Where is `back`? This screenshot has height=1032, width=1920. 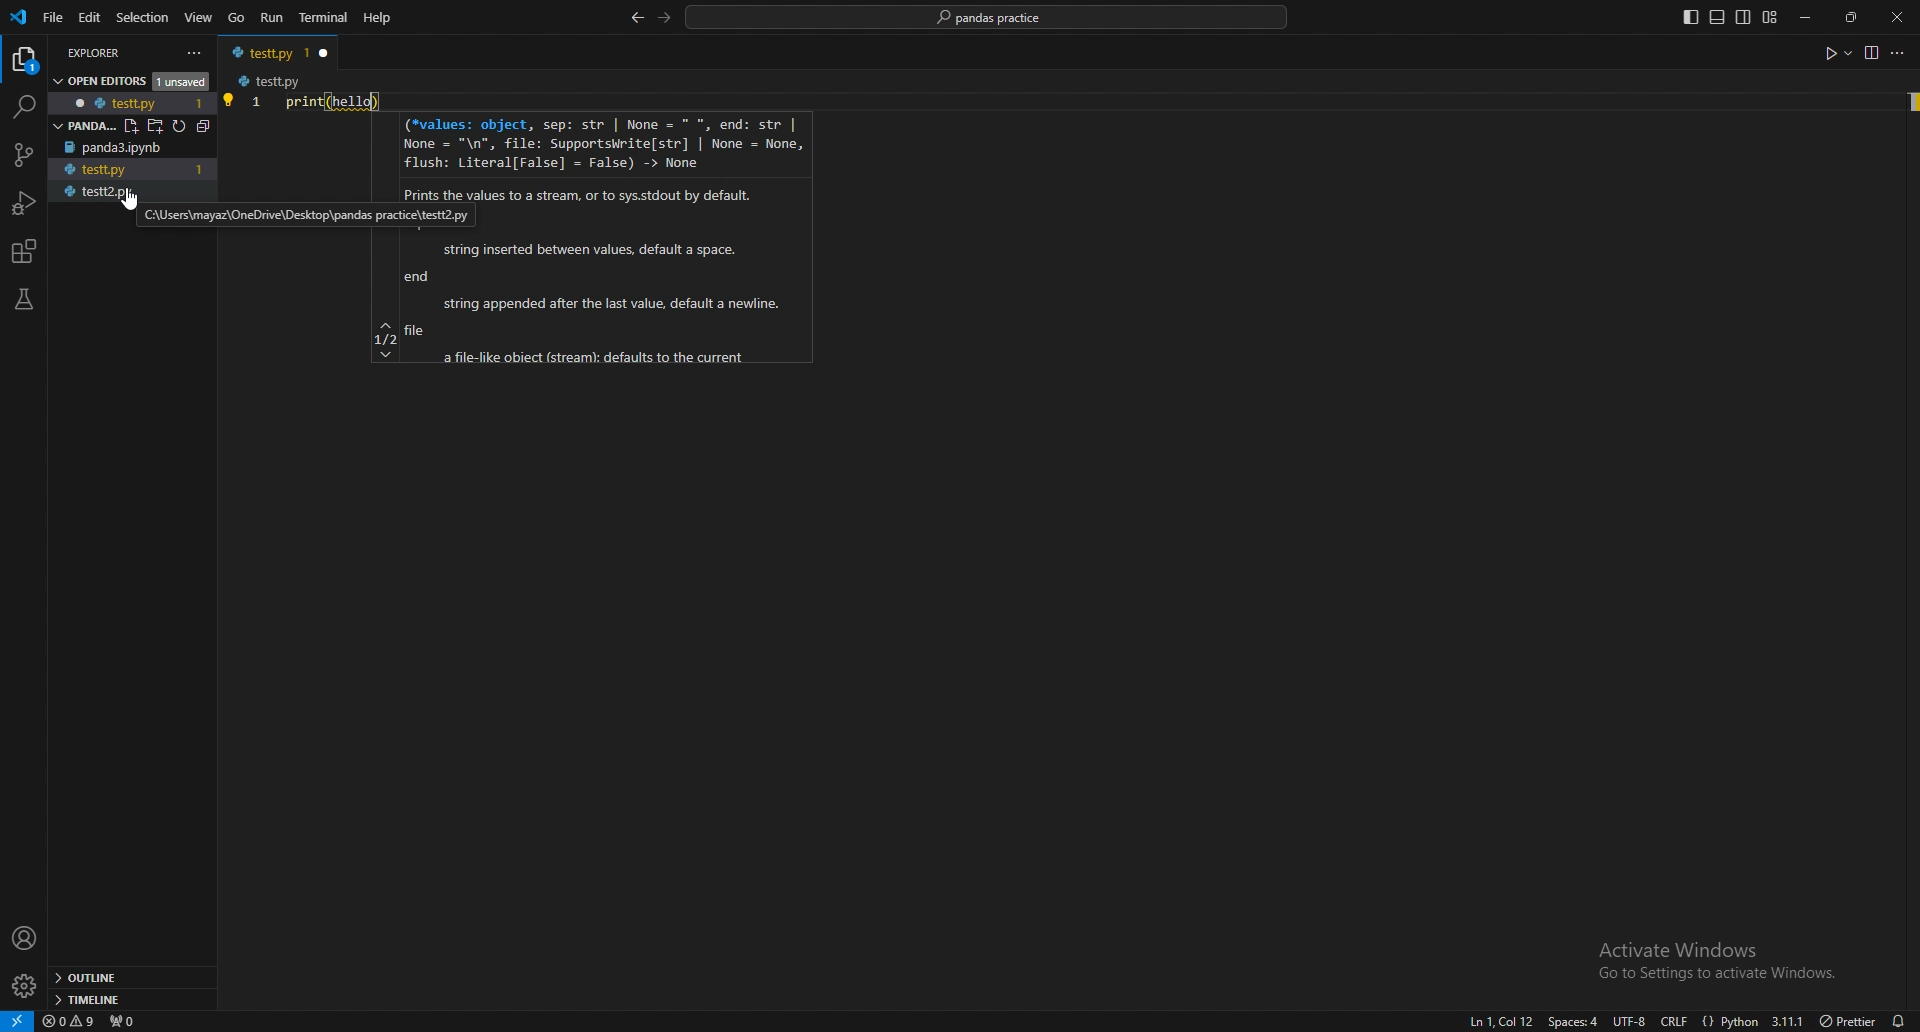 back is located at coordinates (636, 19).